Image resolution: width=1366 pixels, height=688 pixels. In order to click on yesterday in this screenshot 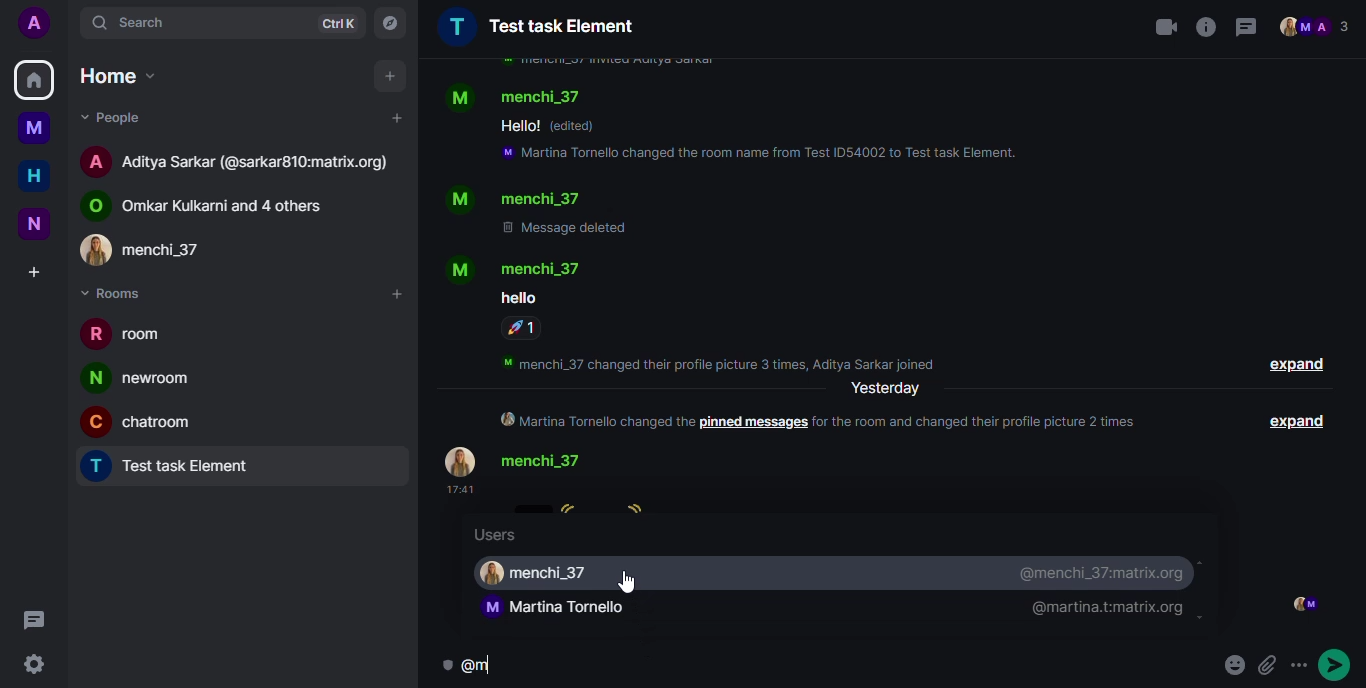, I will do `click(886, 389)`.